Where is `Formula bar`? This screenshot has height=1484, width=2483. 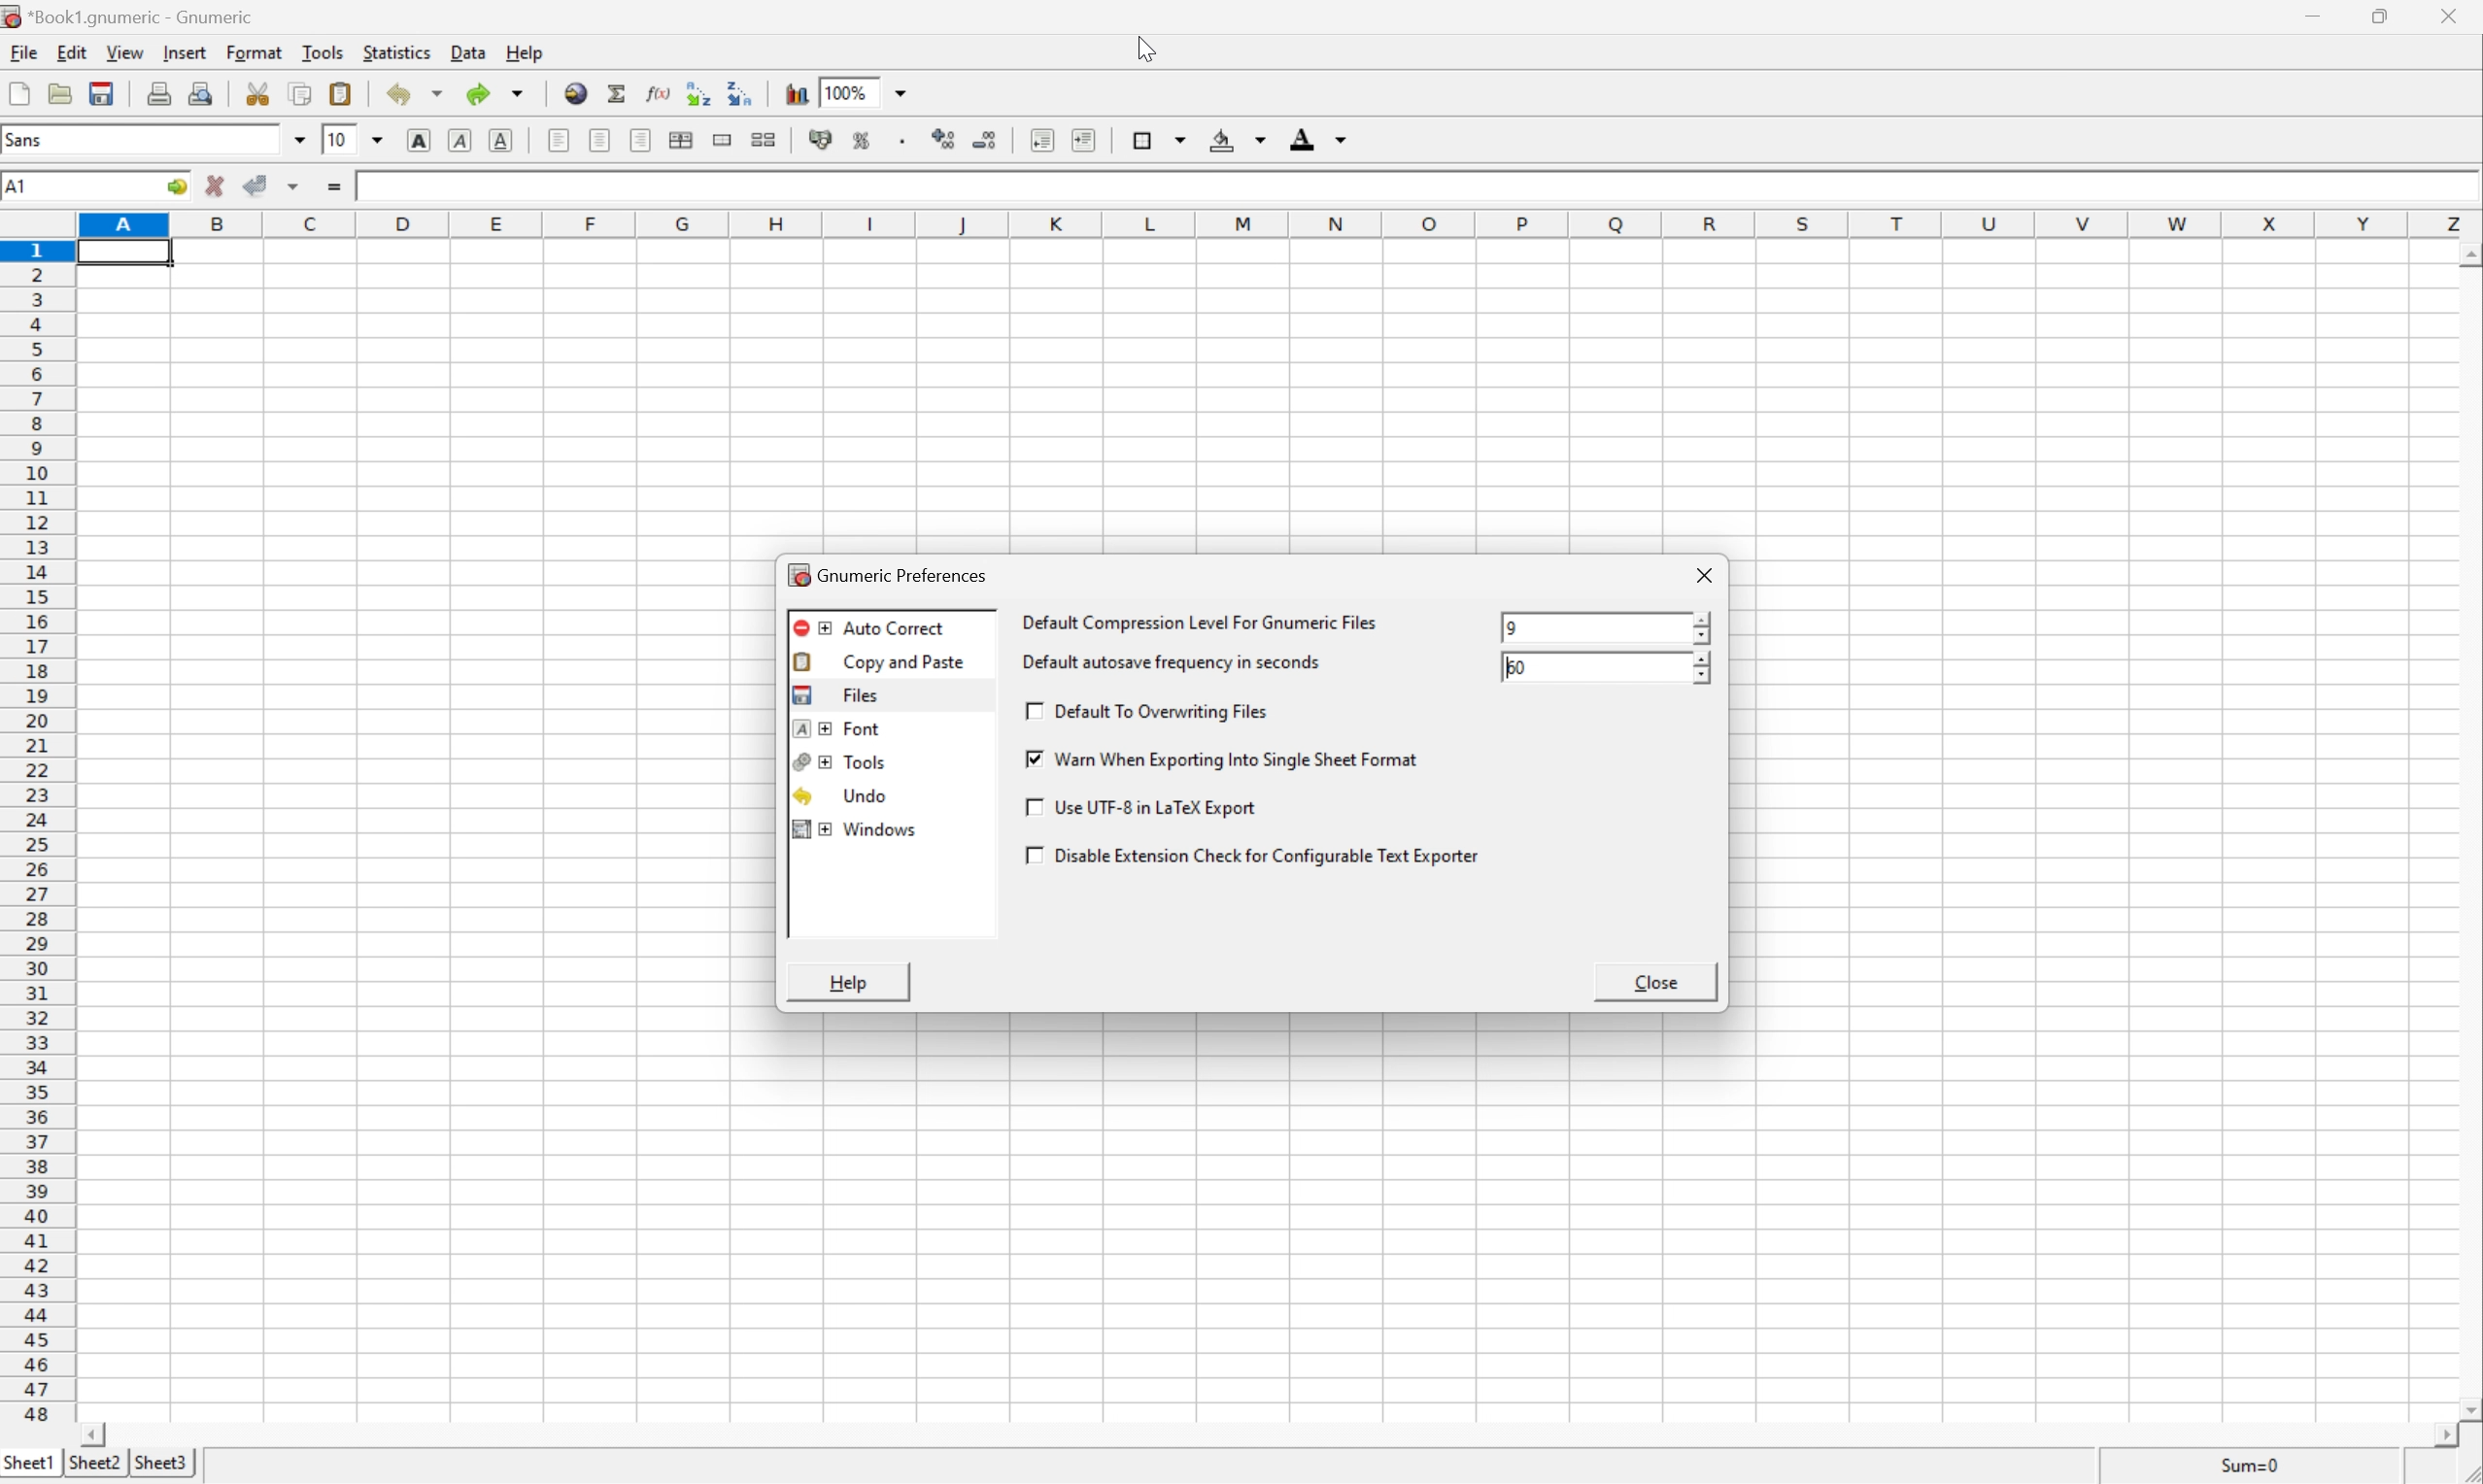
Formula bar is located at coordinates (1409, 195).